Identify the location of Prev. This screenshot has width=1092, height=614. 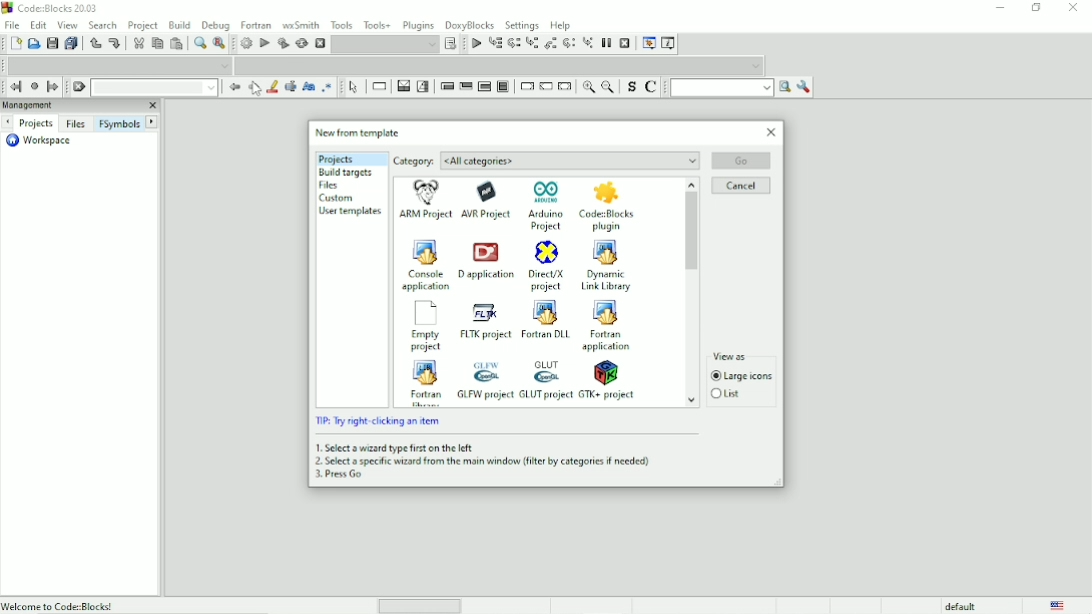
(10, 121).